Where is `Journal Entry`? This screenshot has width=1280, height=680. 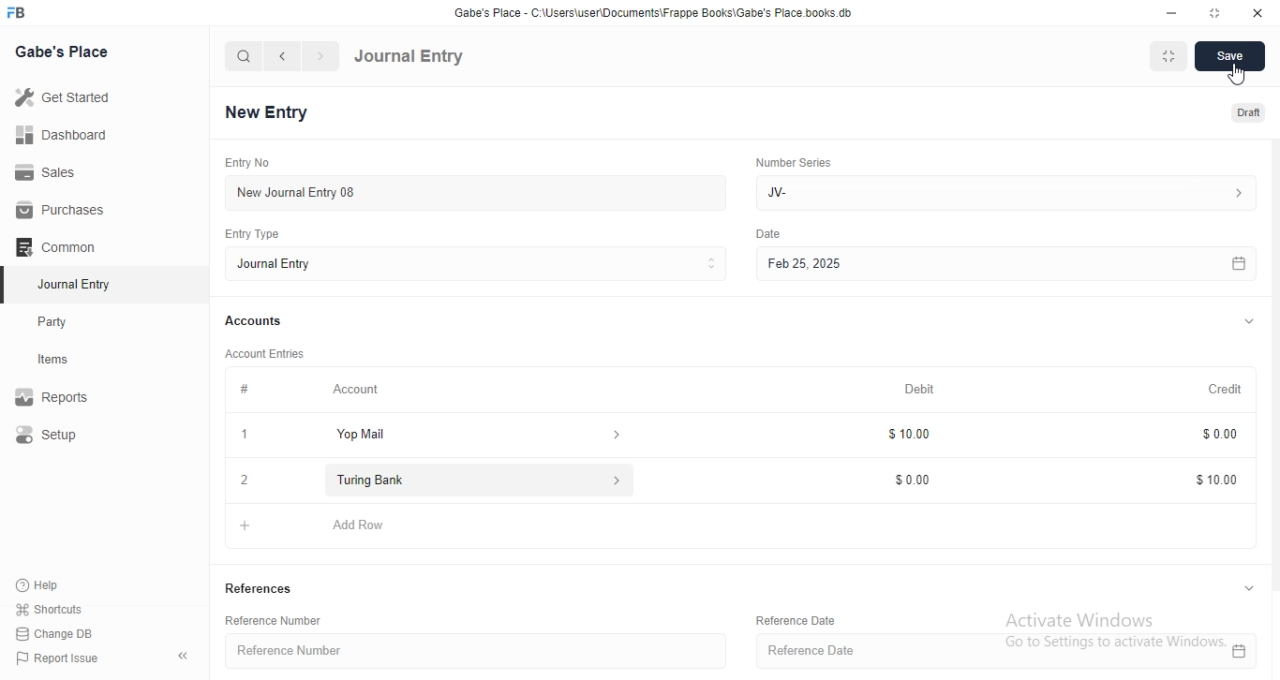
Journal Entry is located at coordinates (410, 57).